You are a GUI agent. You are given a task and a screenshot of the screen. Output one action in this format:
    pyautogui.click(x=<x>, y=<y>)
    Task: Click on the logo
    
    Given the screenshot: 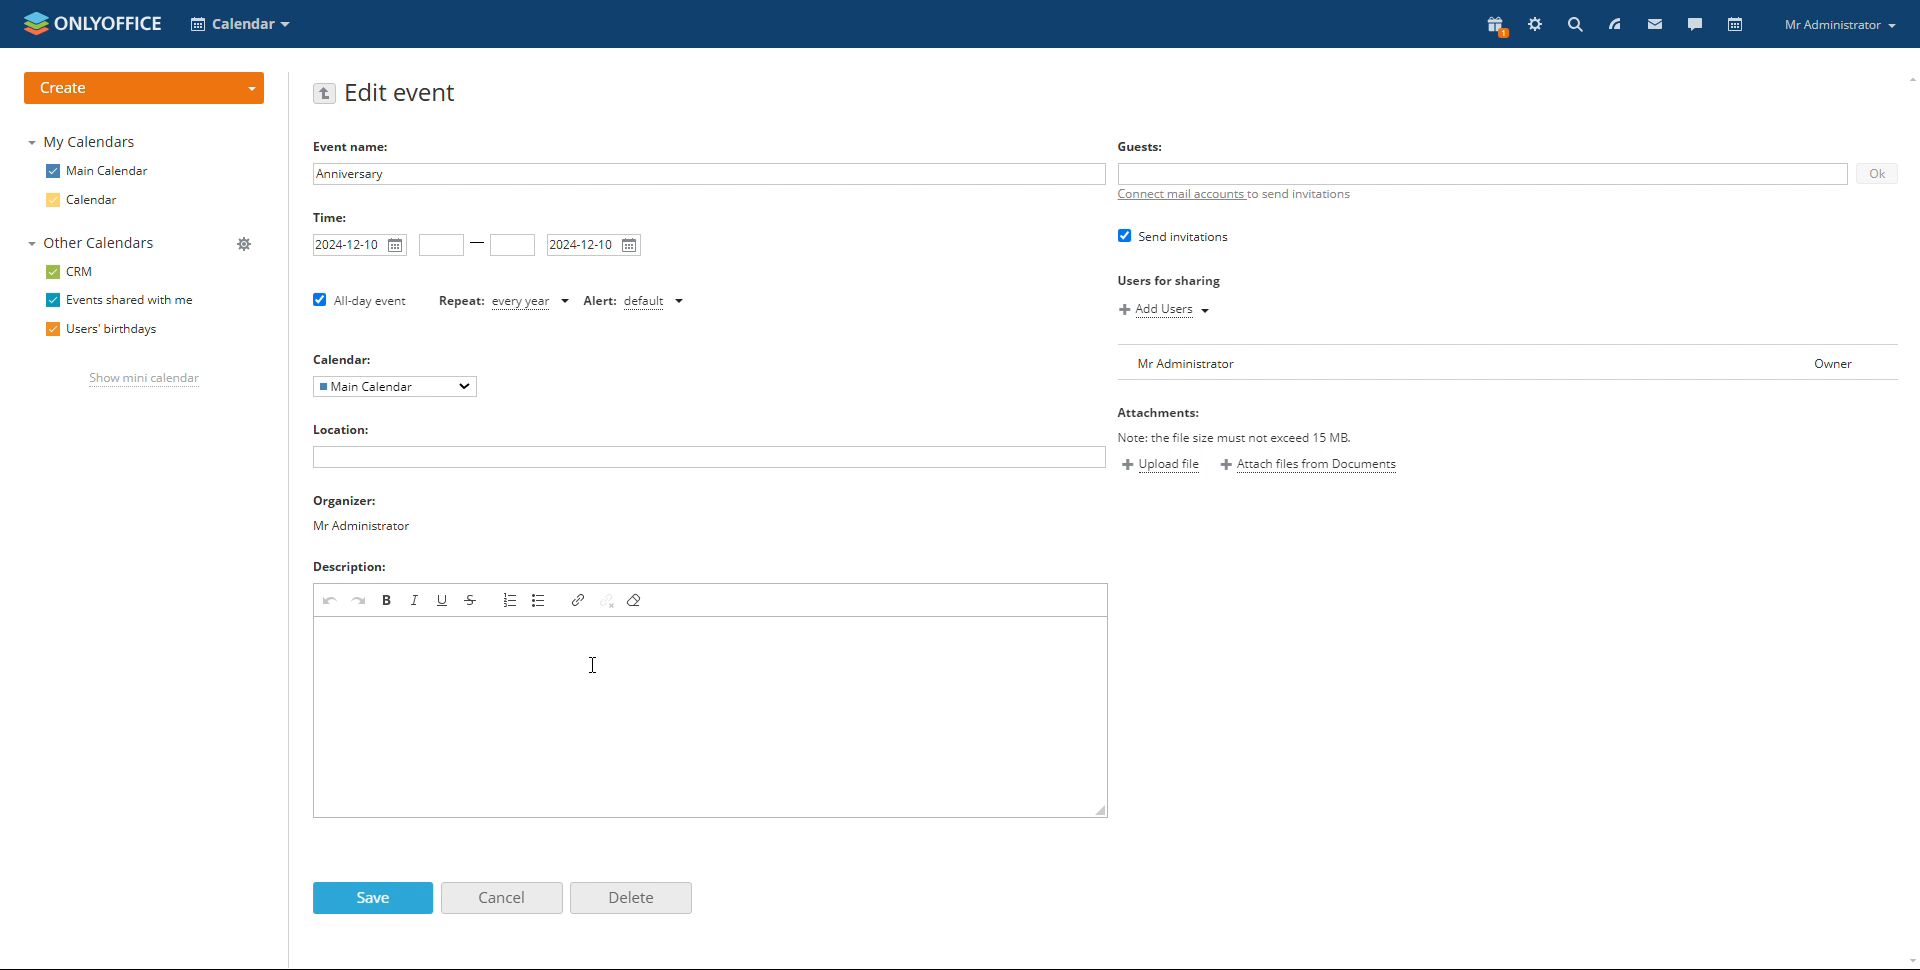 What is the action you would take?
    pyautogui.click(x=93, y=22)
    